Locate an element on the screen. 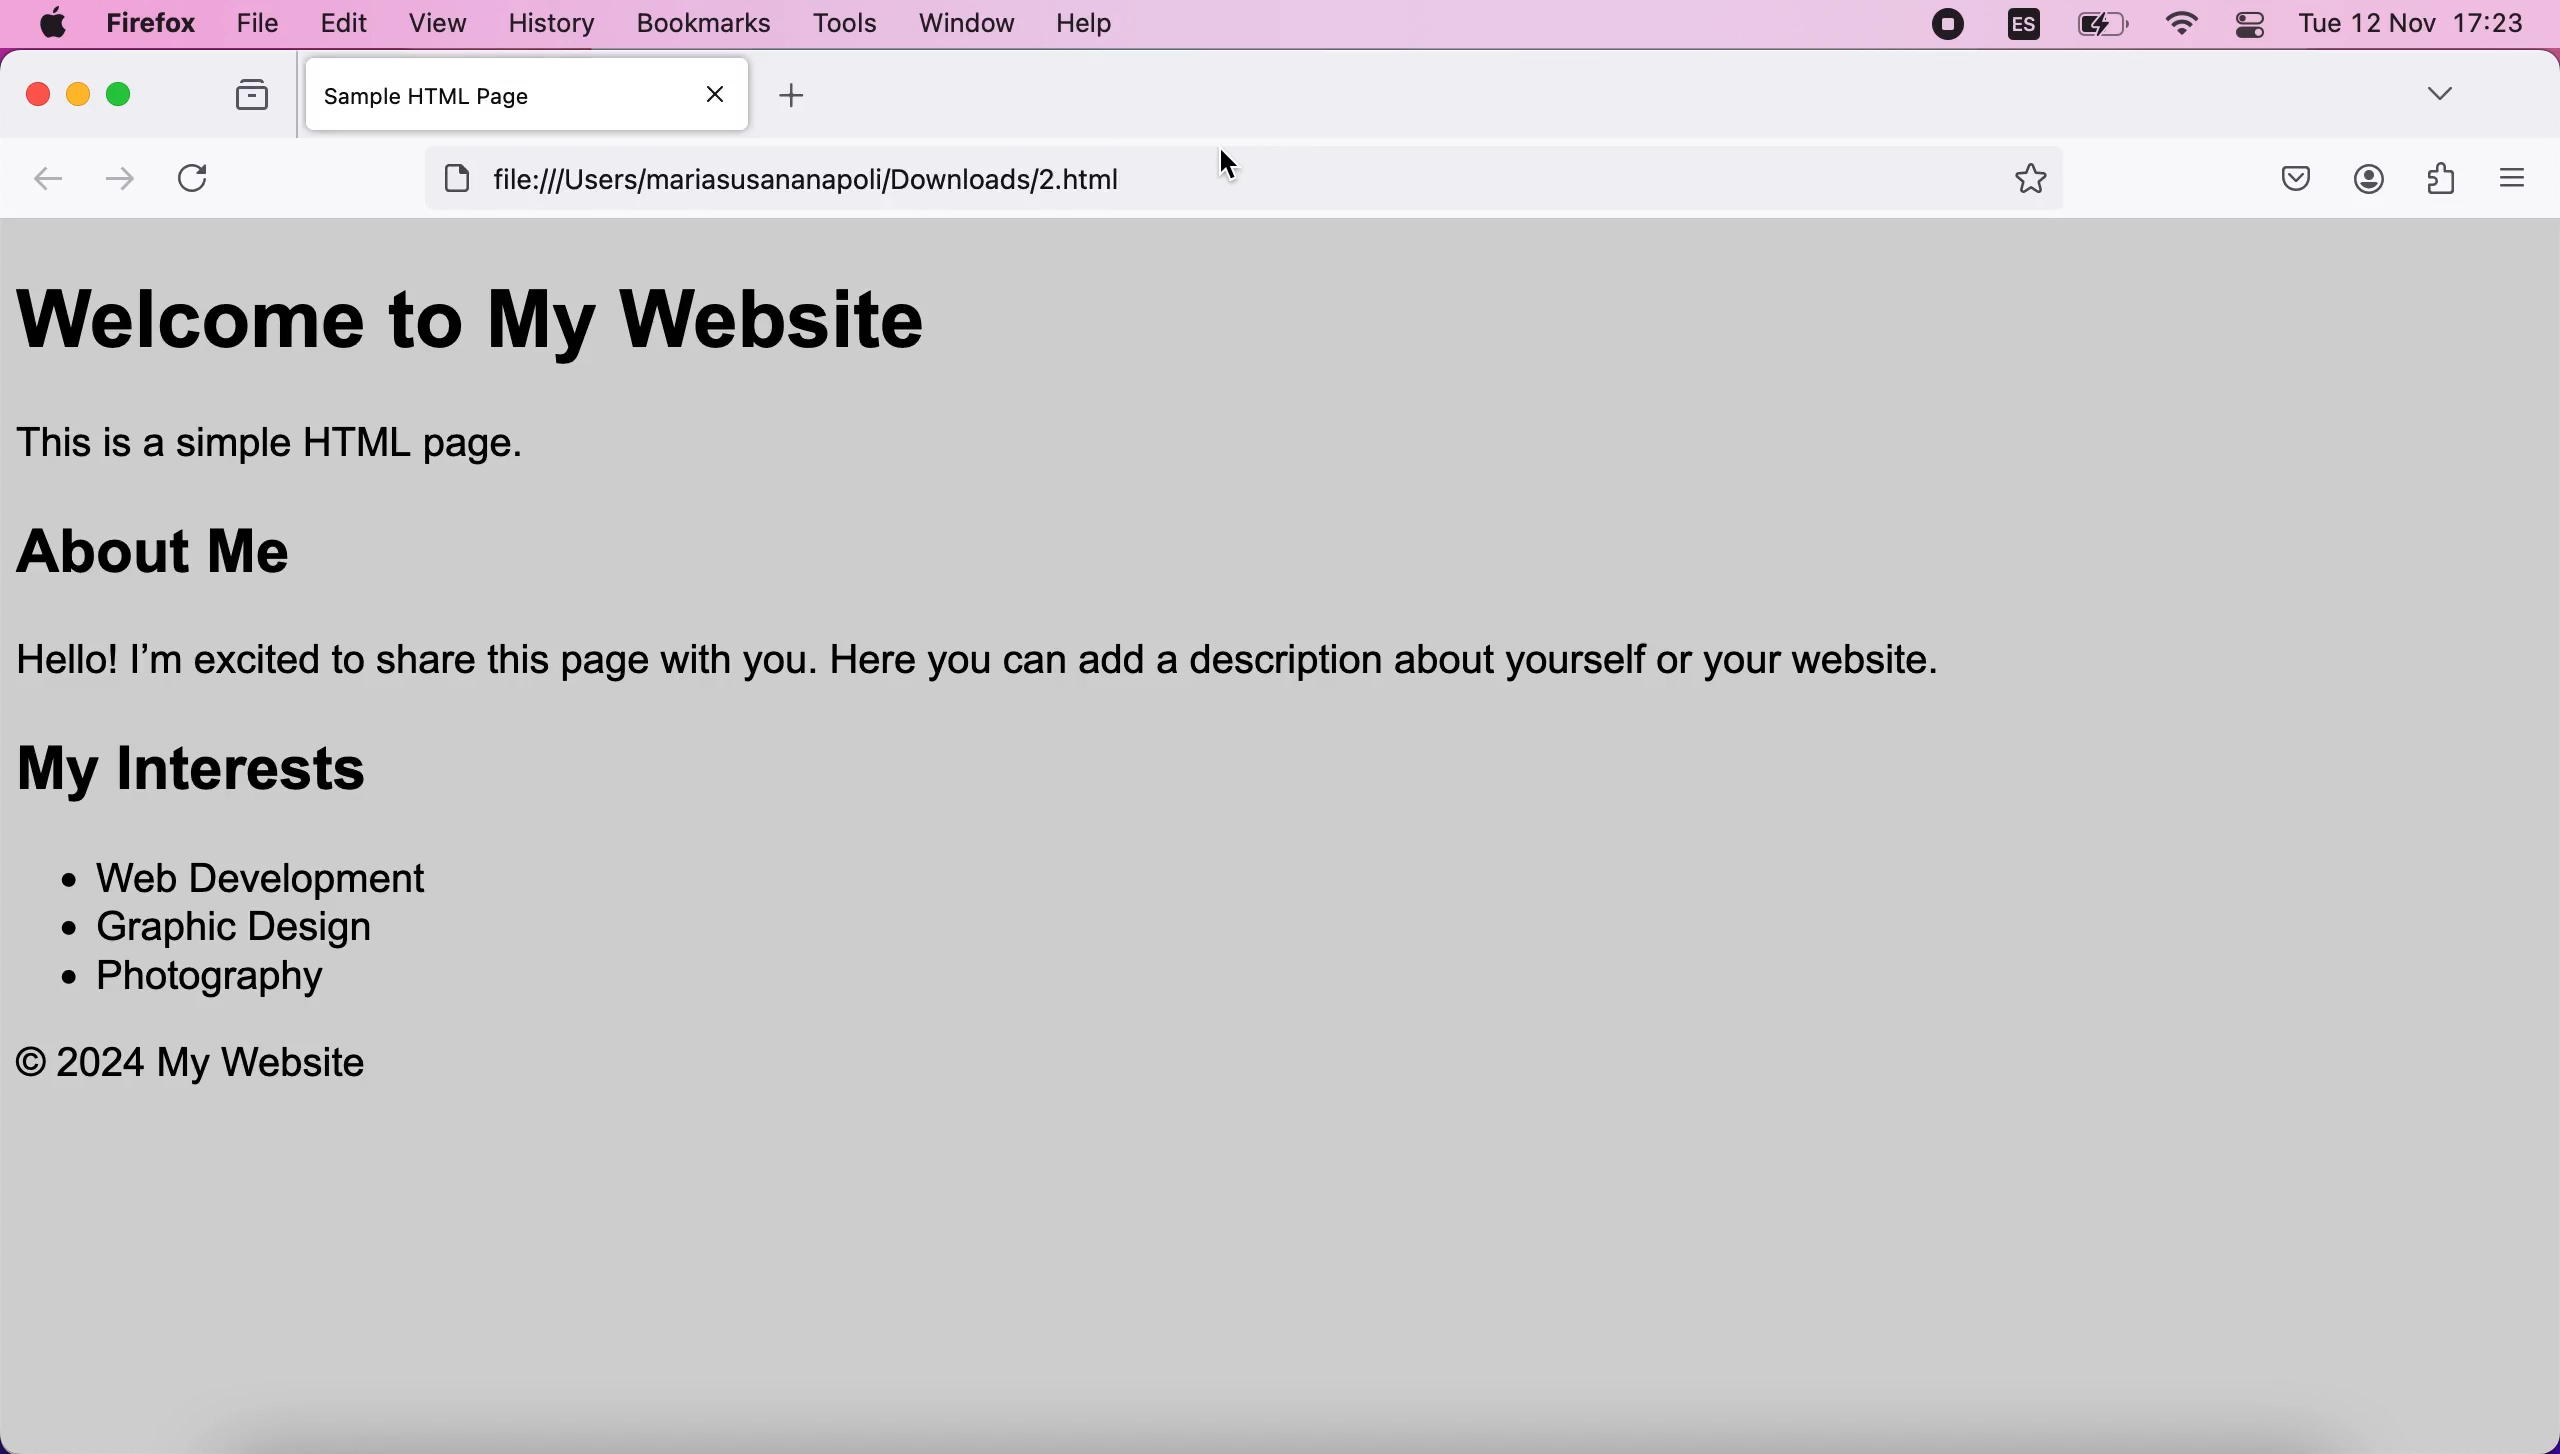  tools is located at coordinates (843, 26).